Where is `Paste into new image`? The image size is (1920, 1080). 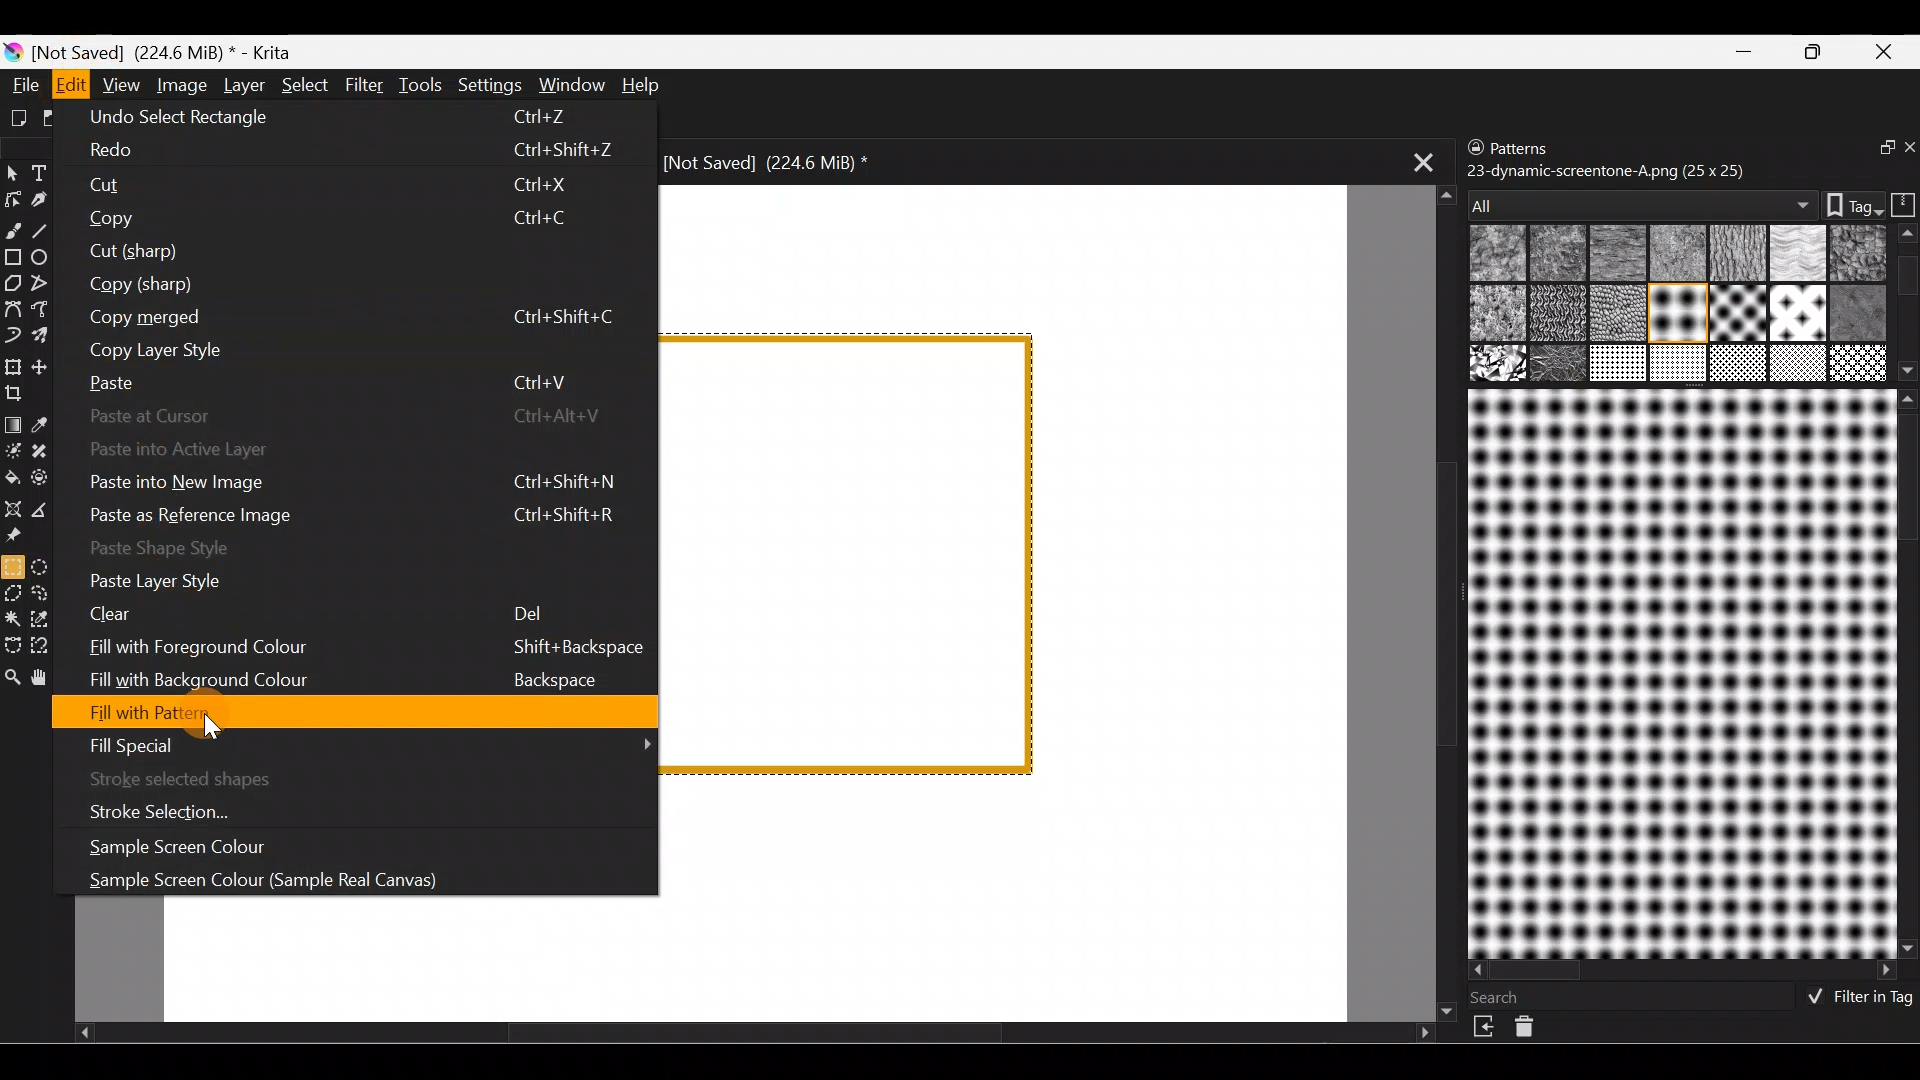
Paste into new image is located at coordinates (355, 478).